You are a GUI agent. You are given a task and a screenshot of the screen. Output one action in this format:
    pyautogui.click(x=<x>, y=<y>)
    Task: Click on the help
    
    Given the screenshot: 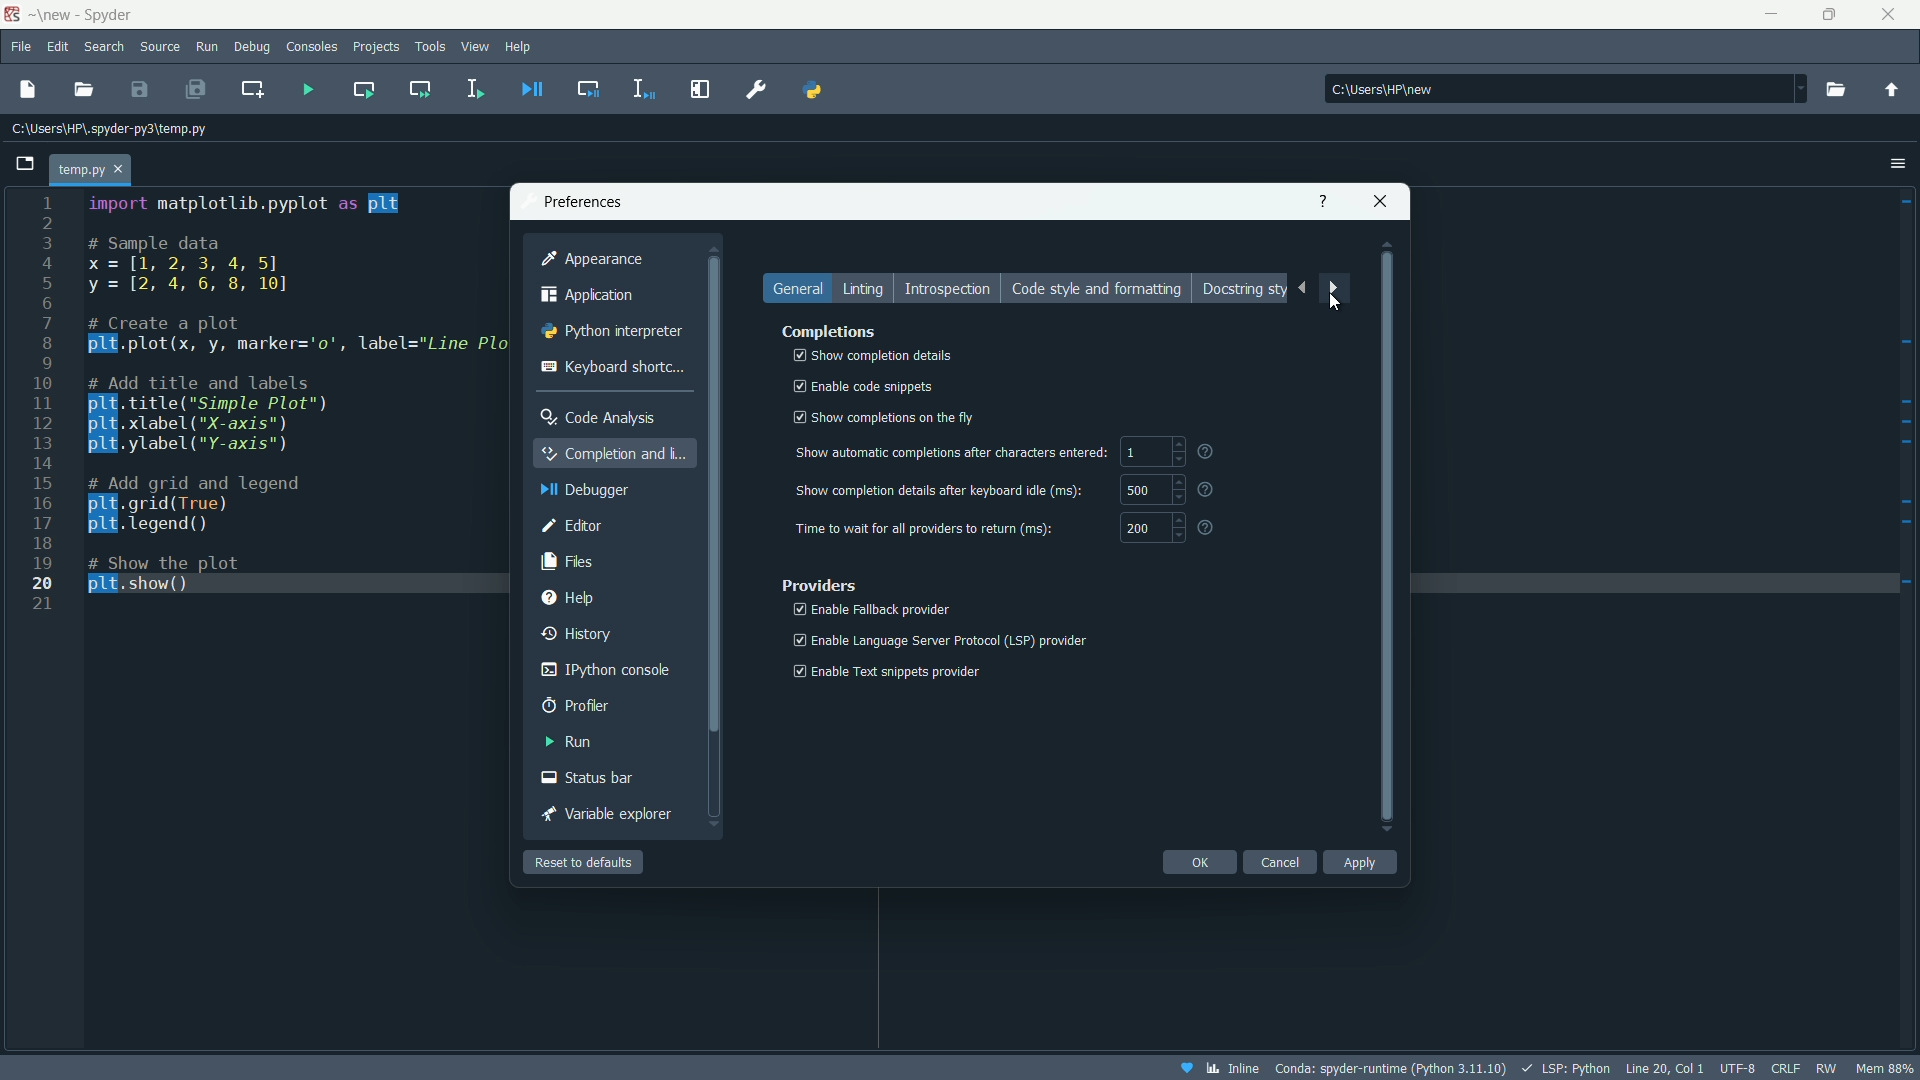 What is the action you would take?
    pyautogui.click(x=568, y=597)
    